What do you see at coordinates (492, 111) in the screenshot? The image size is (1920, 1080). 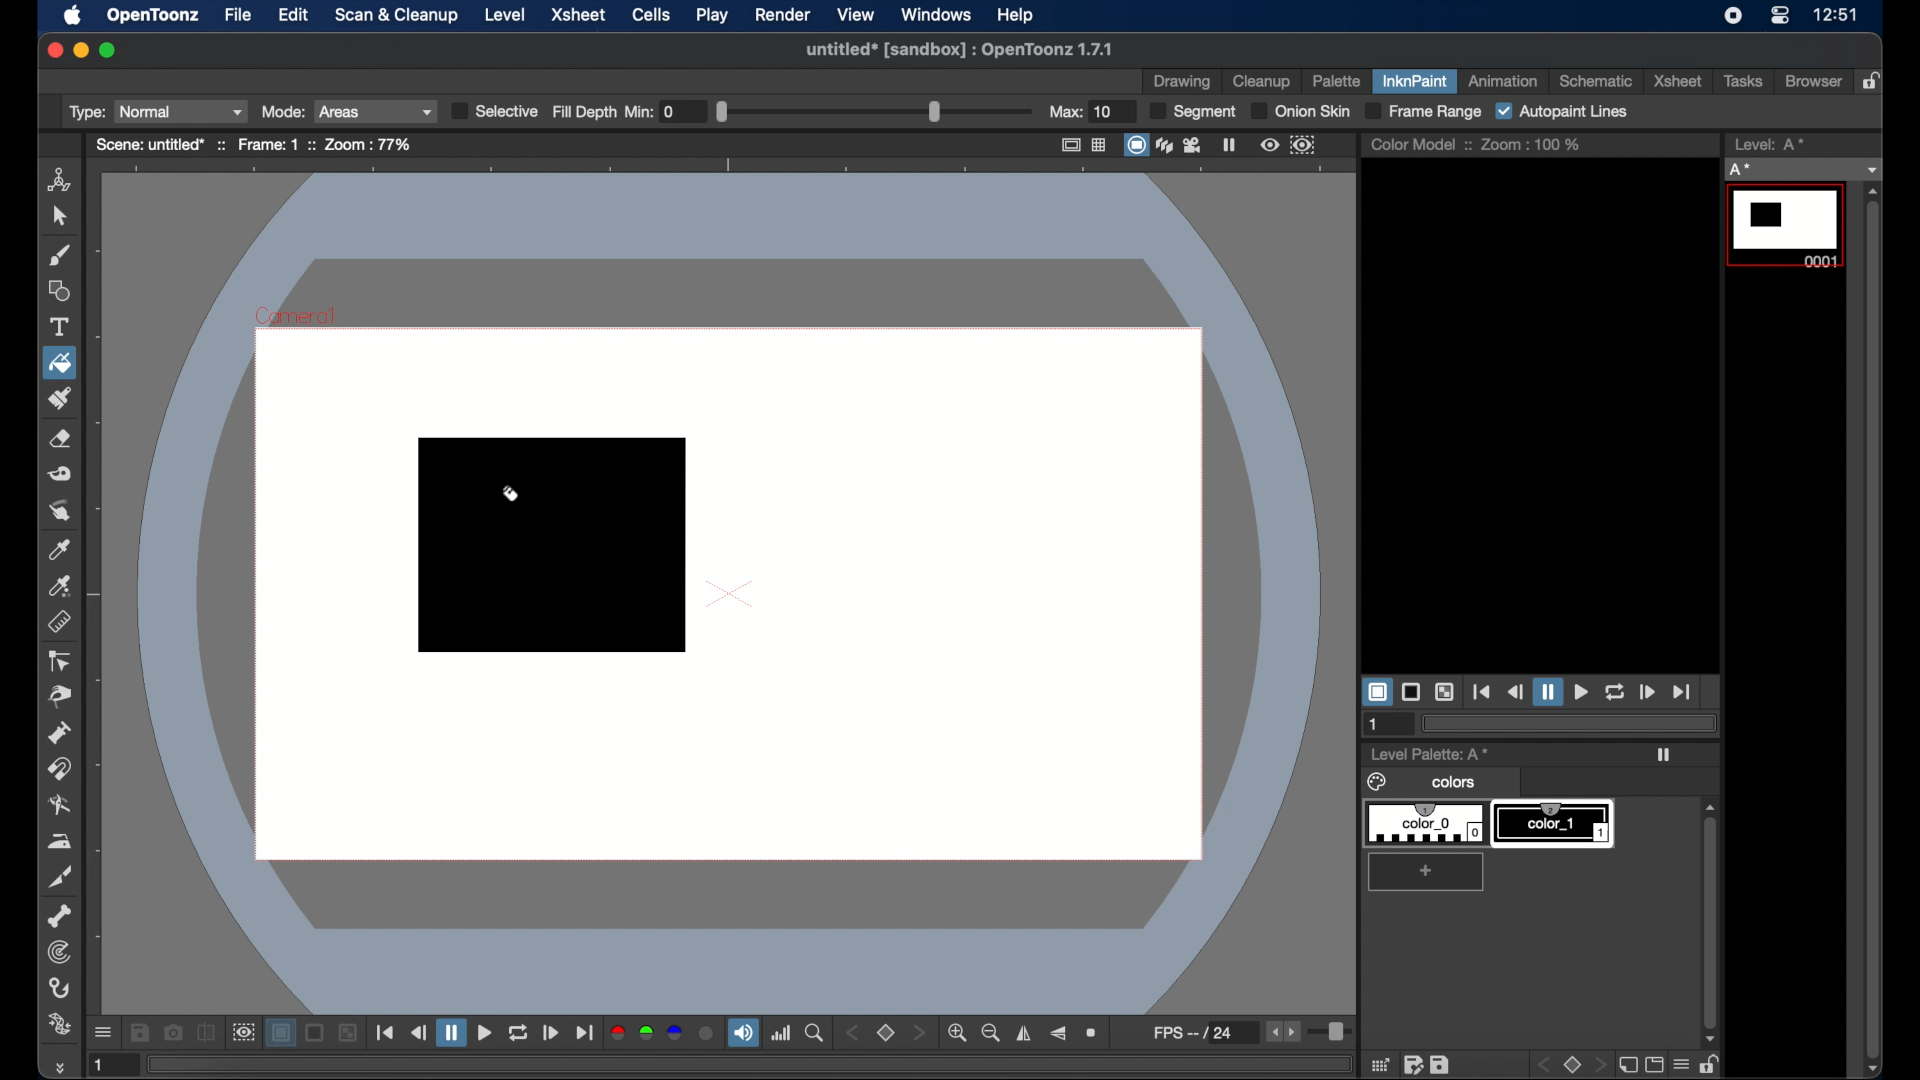 I see `selective` at bounding box center [492, 111].